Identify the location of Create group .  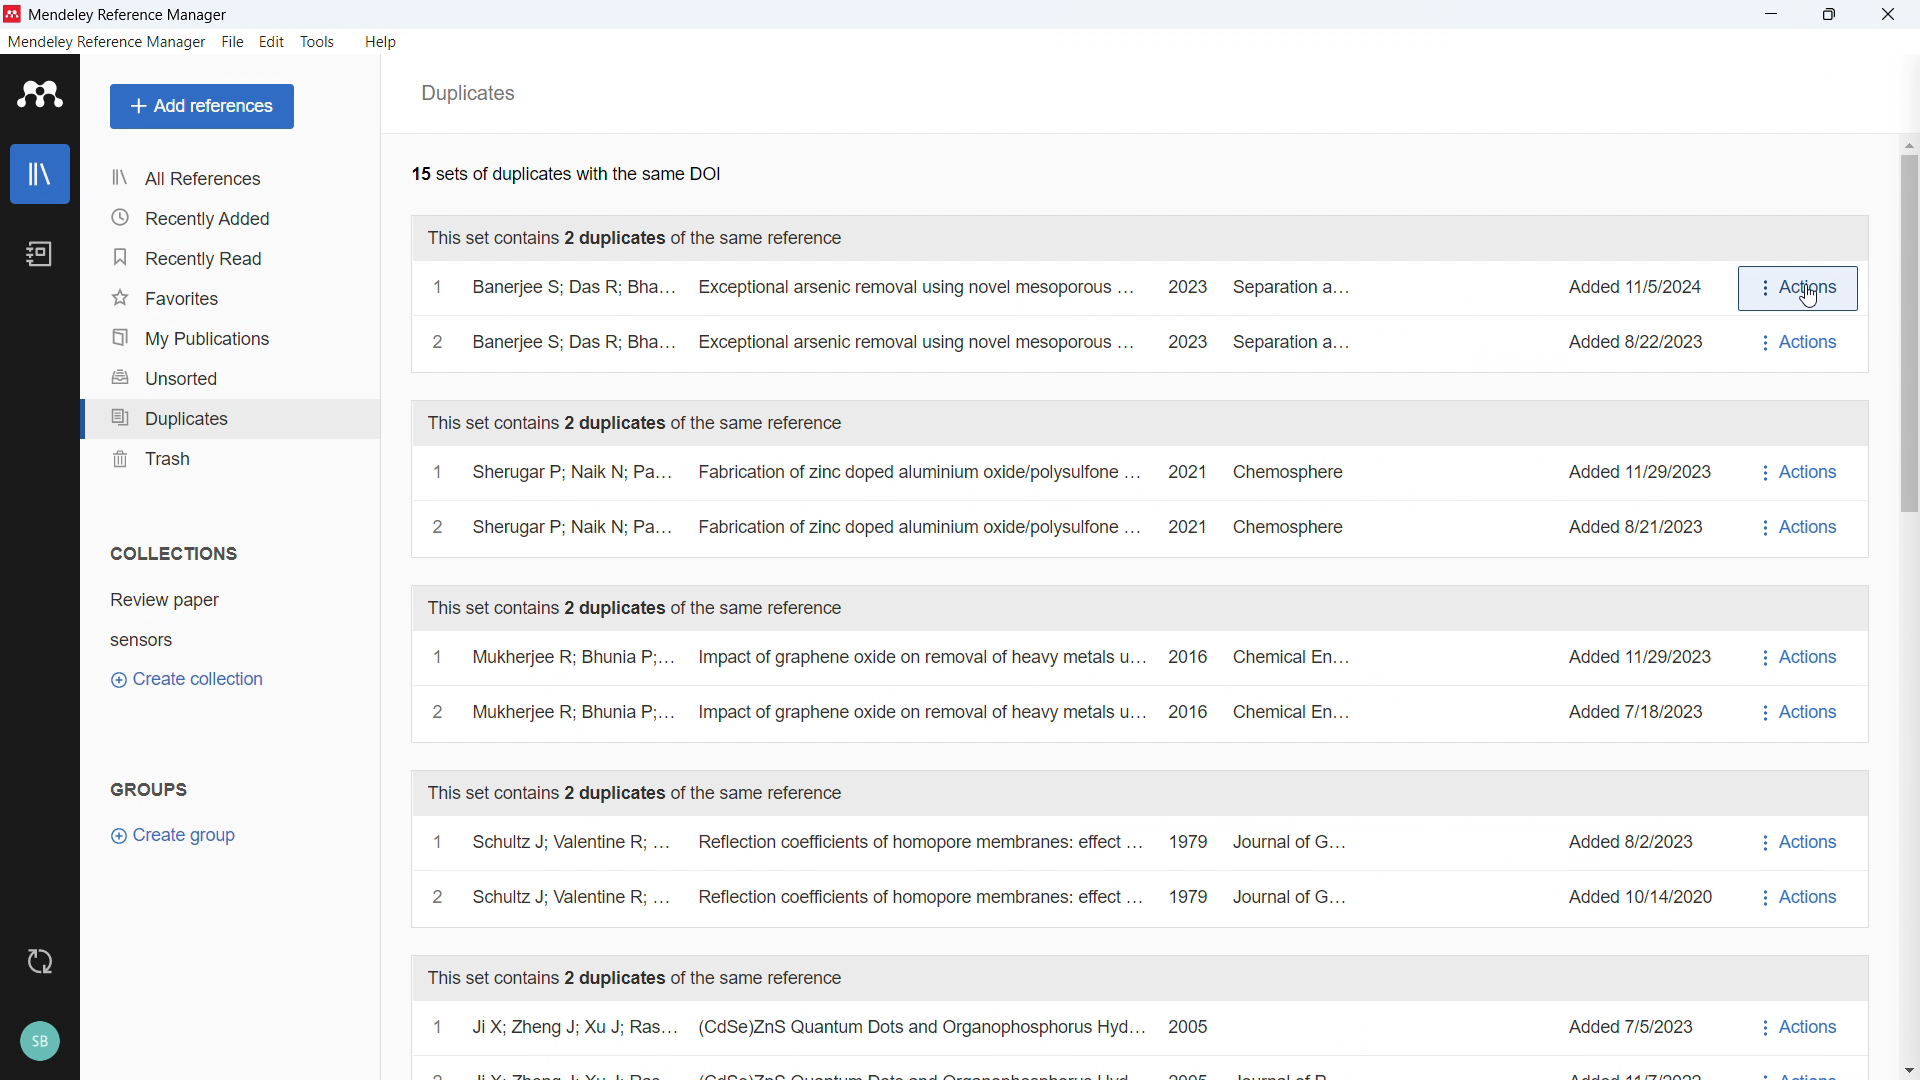
(177, 836).